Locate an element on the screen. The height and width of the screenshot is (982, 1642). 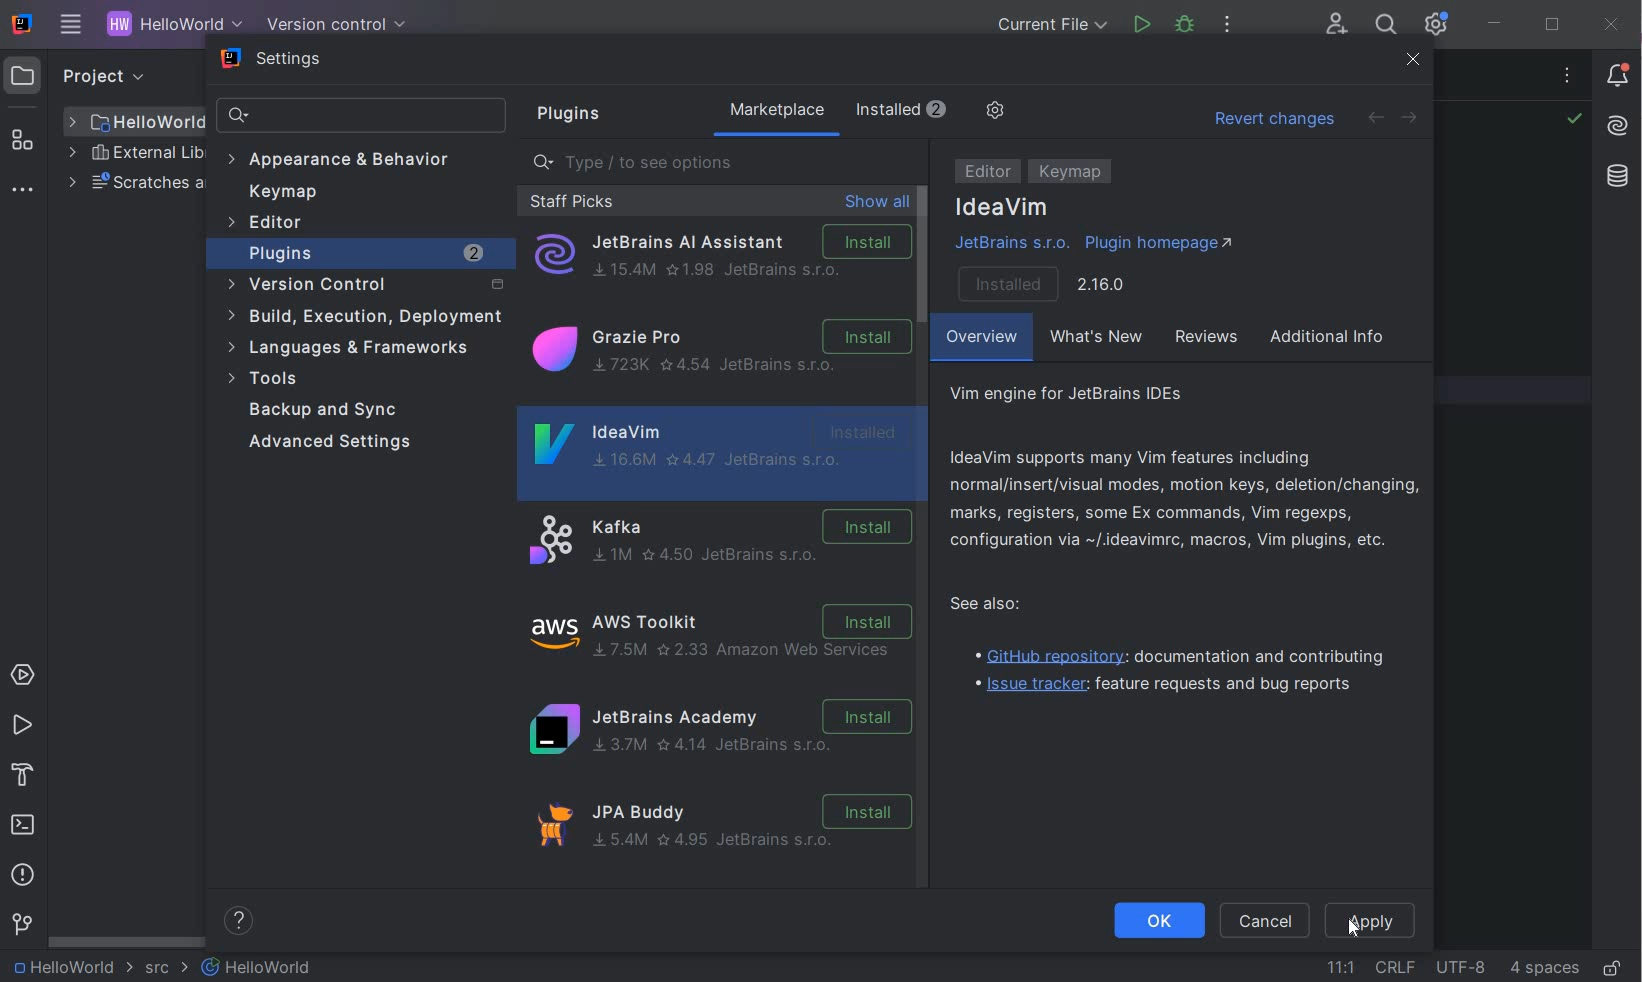
IdeaVim is located at coordinates (1003, 208).